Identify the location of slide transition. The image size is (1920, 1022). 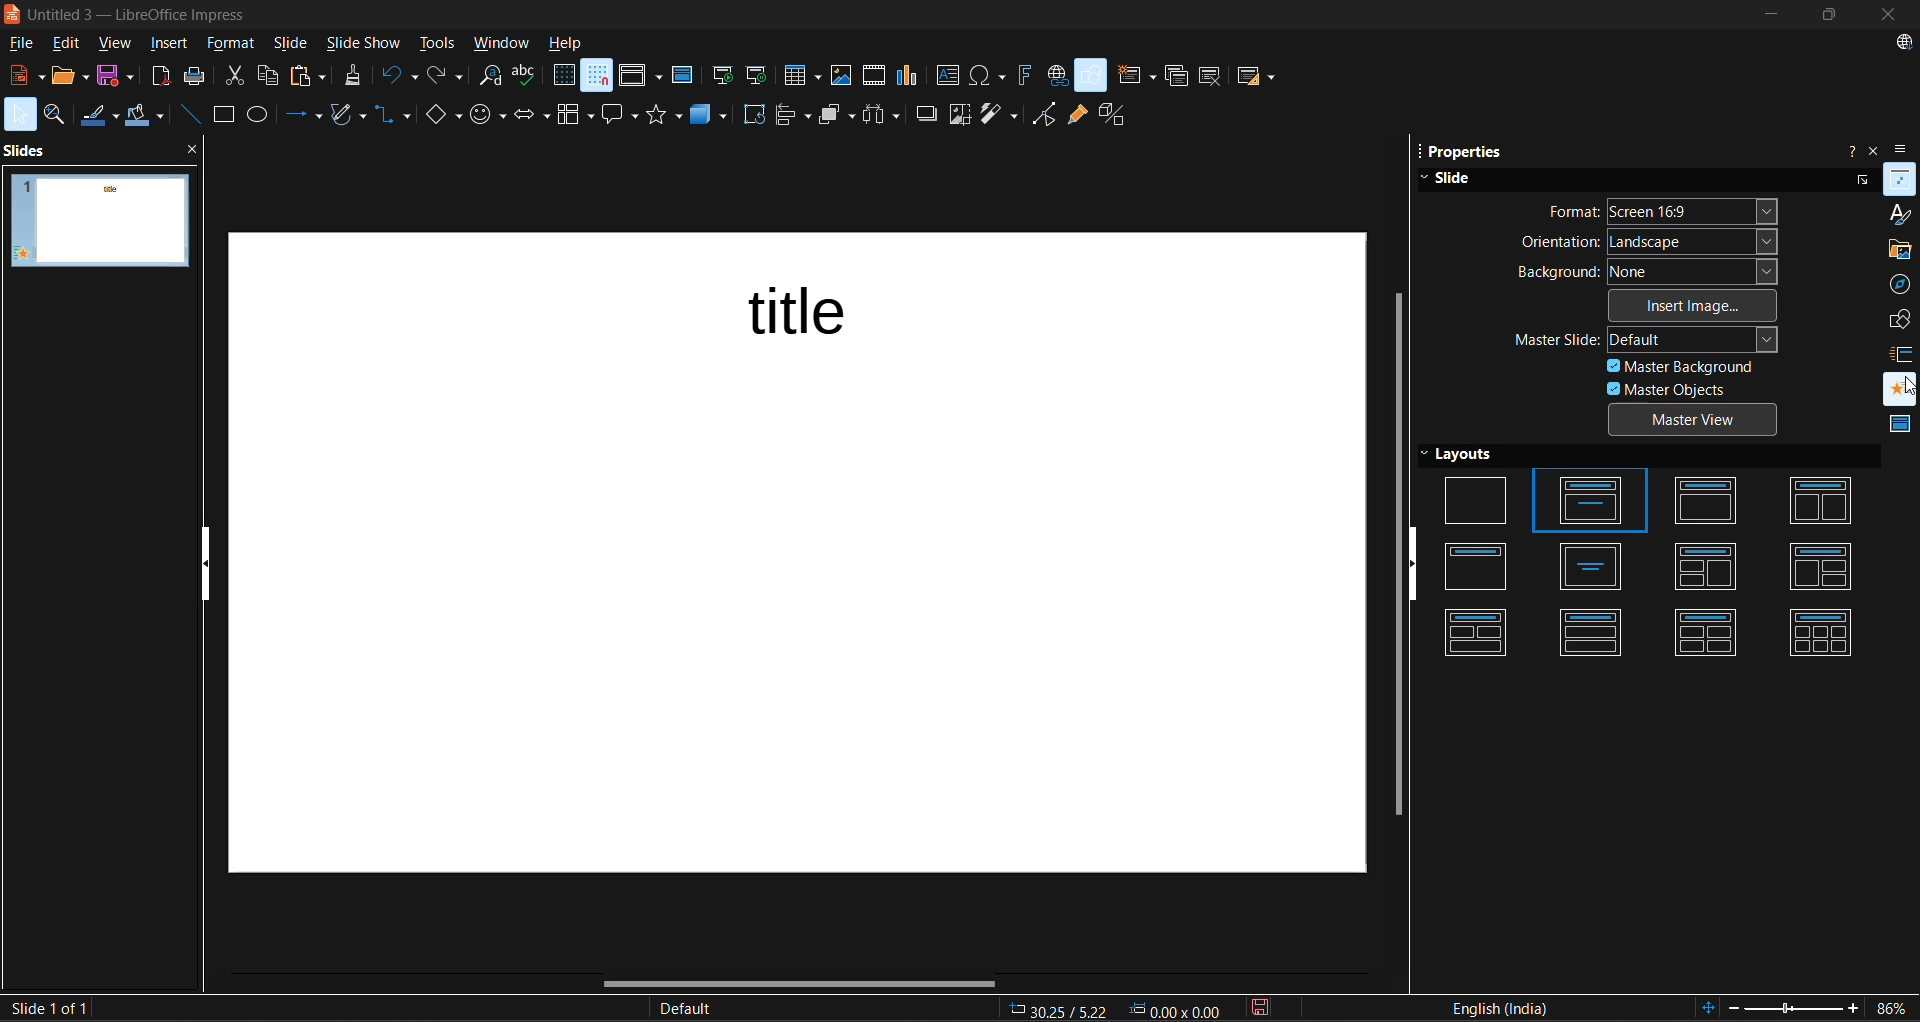
(1903, 353).